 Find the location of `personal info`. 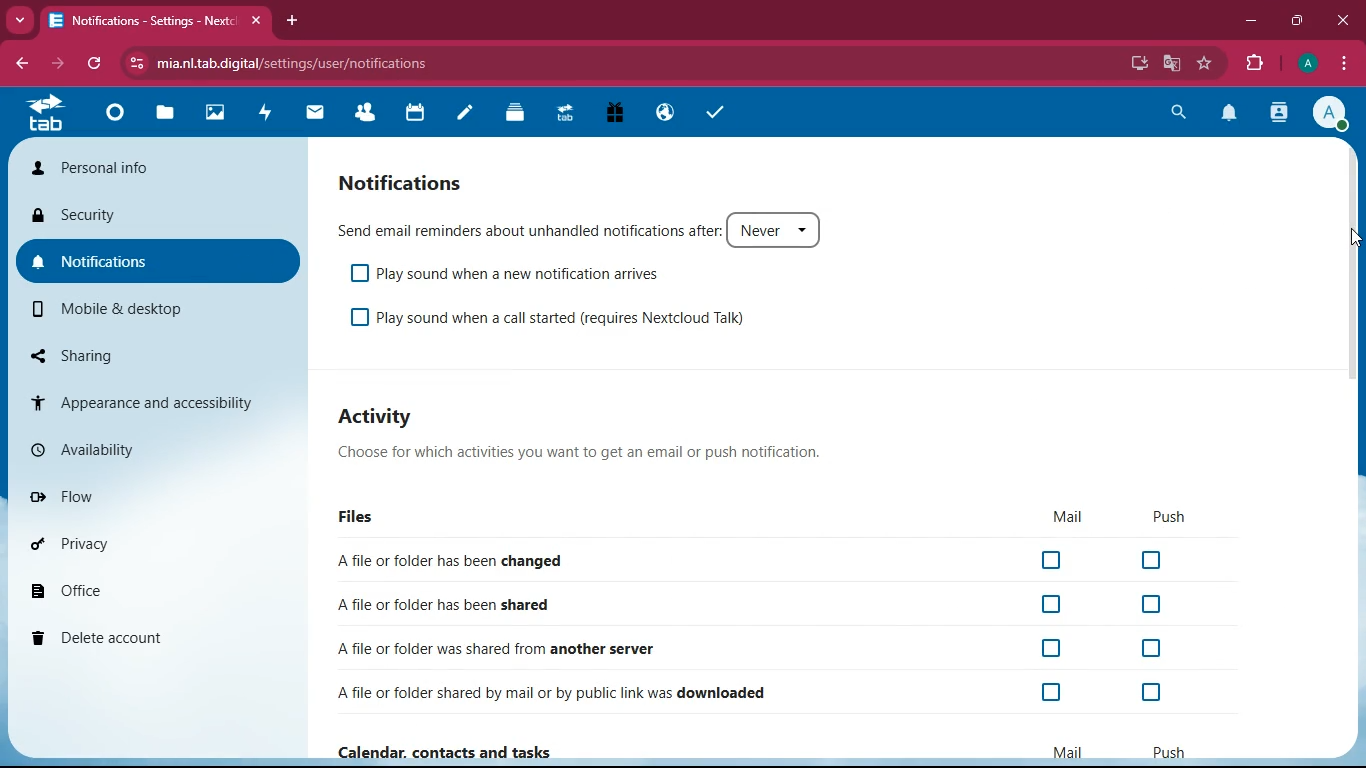

personal info is located at coordinates (160, 167).